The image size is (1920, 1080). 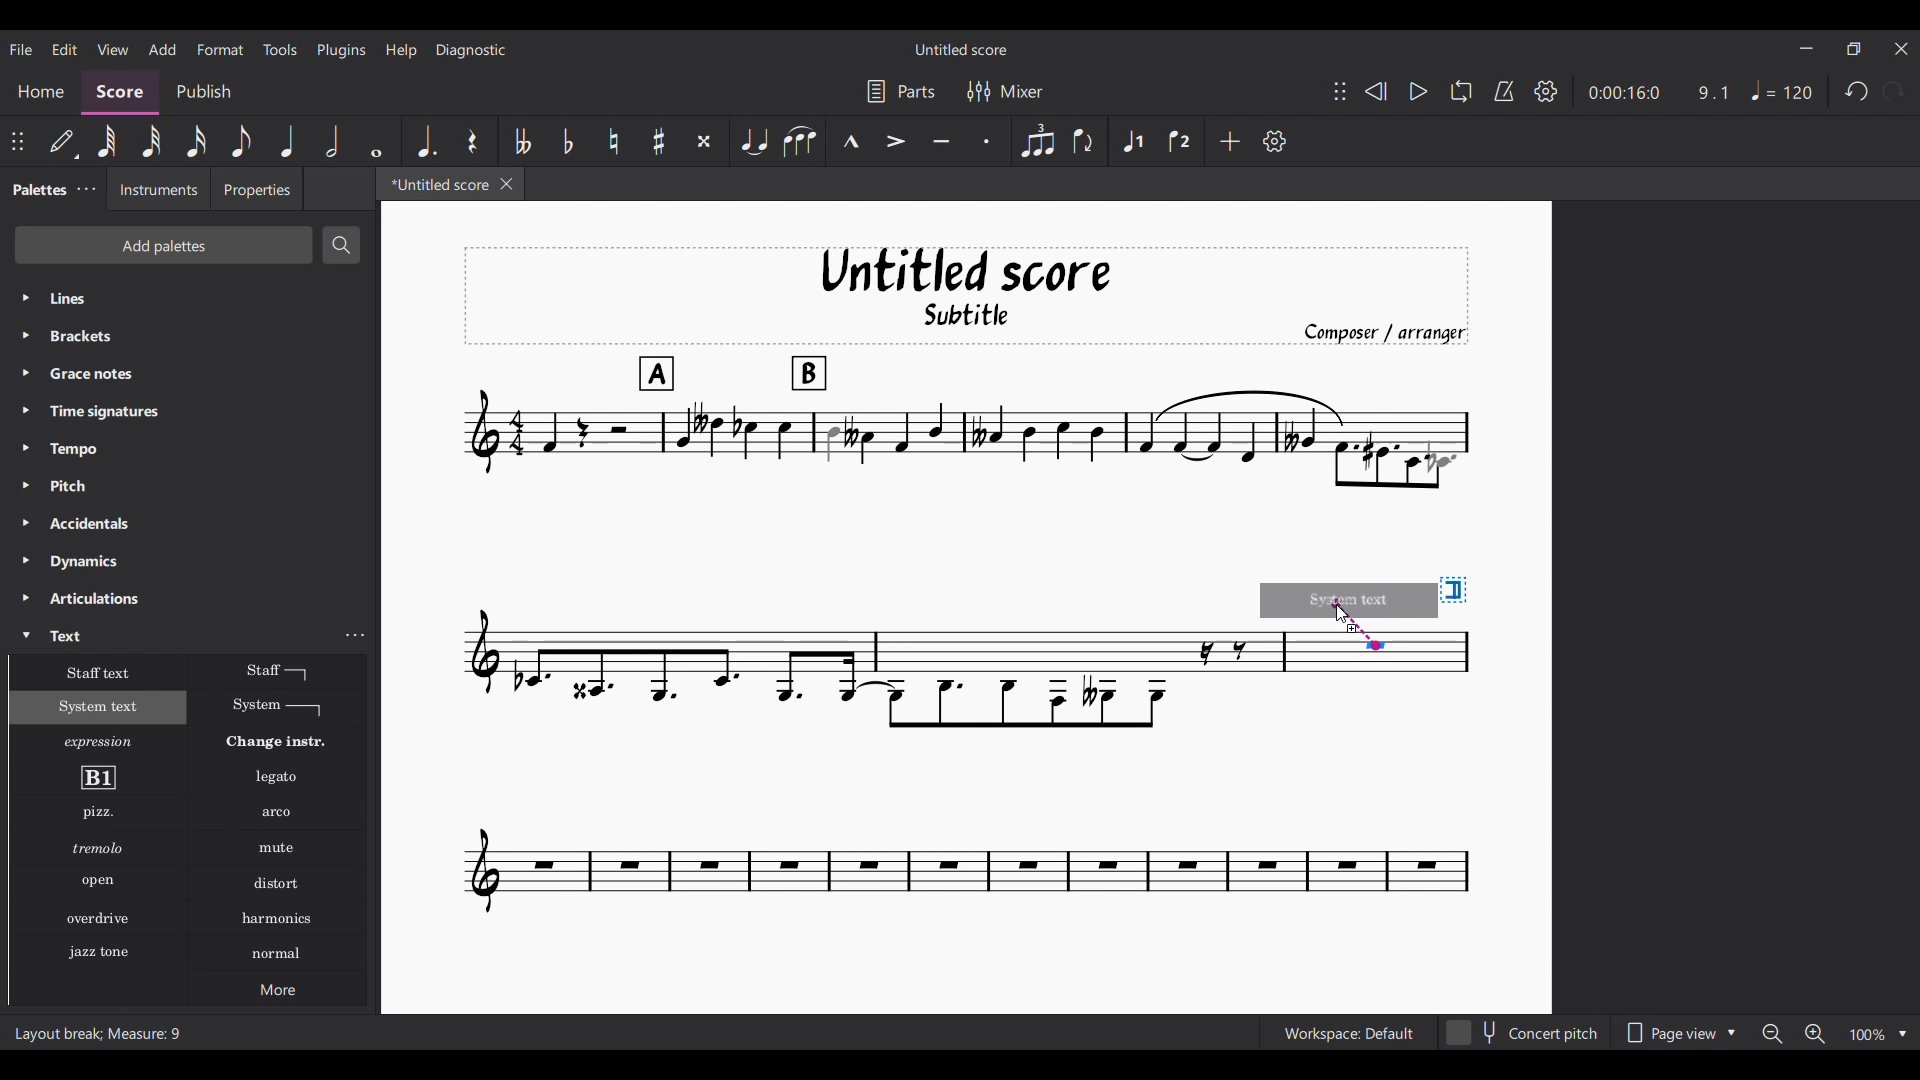 What do you see at coordinates (401, 50) in the screenshot?
I see `Help menu` at bounding box center [401, 50].